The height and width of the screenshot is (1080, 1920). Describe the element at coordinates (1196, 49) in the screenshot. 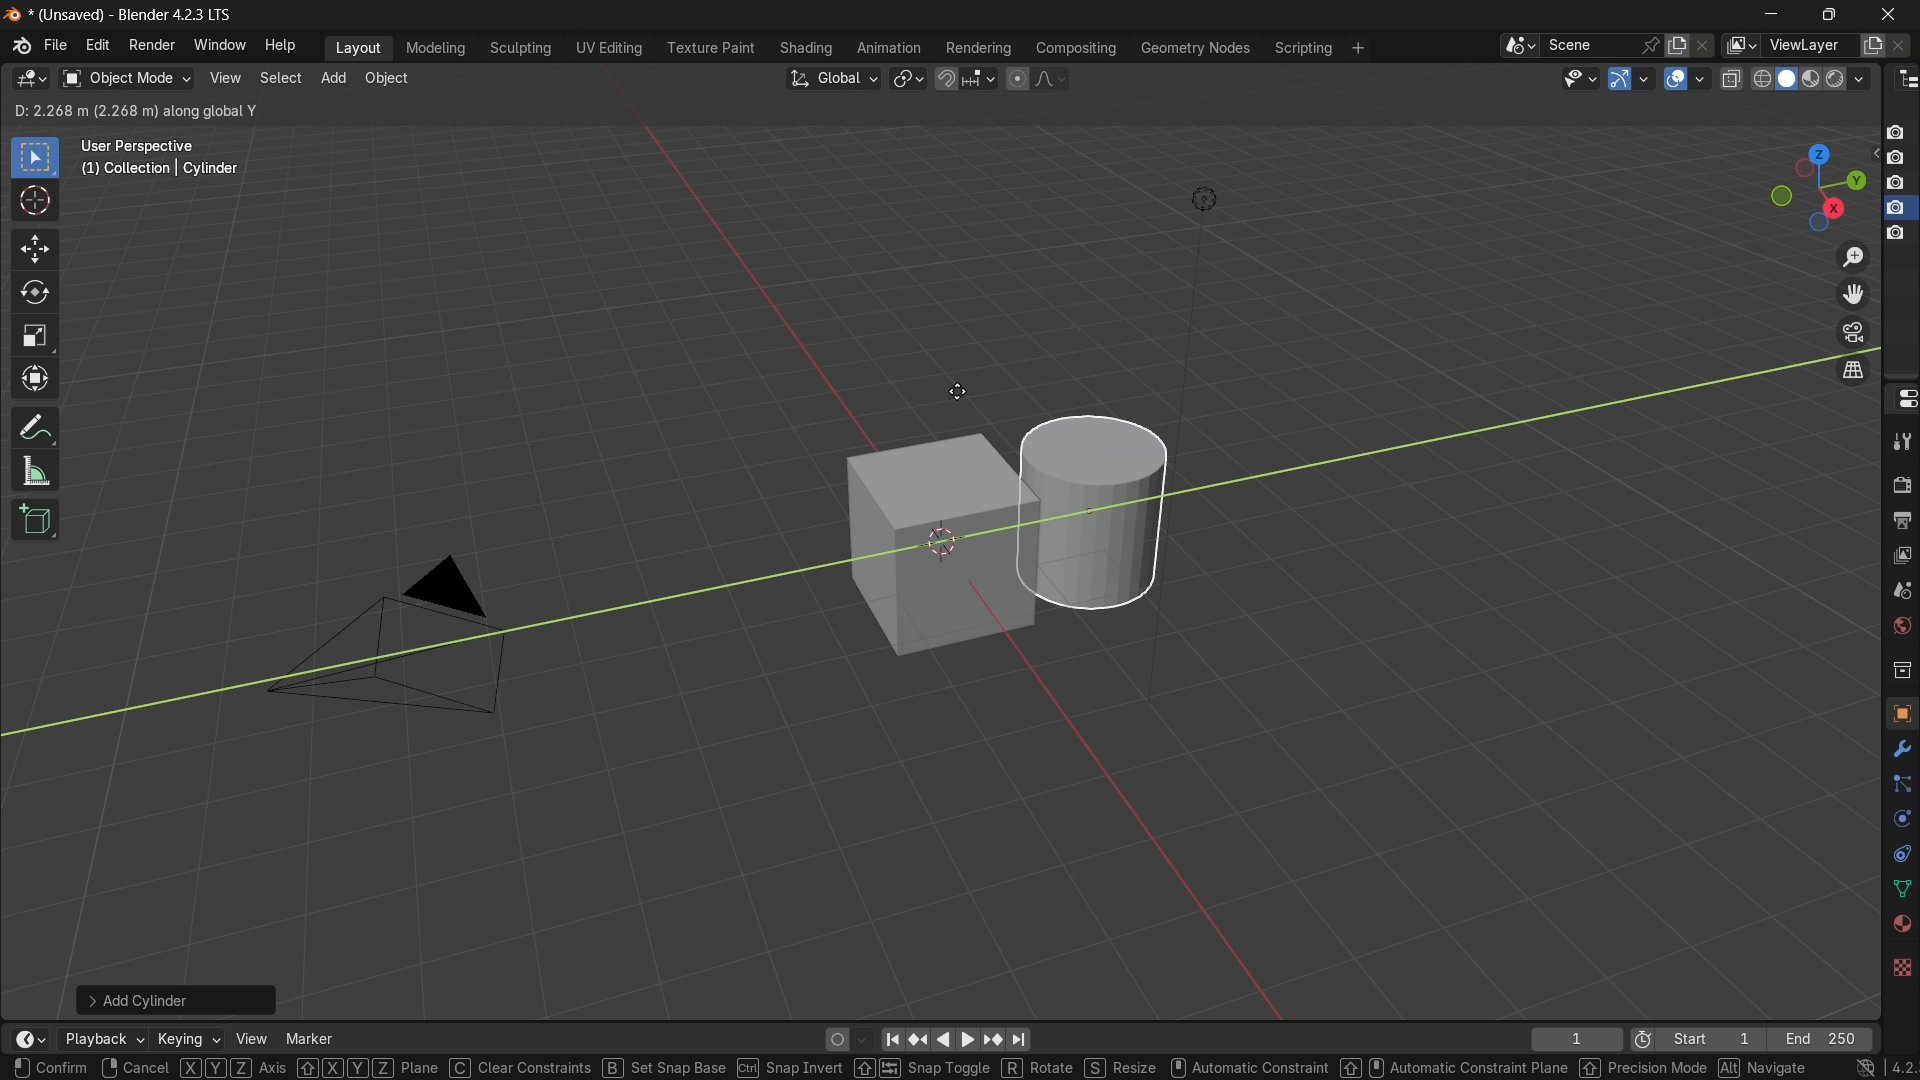

I see `geometry nodes menu` at that location.